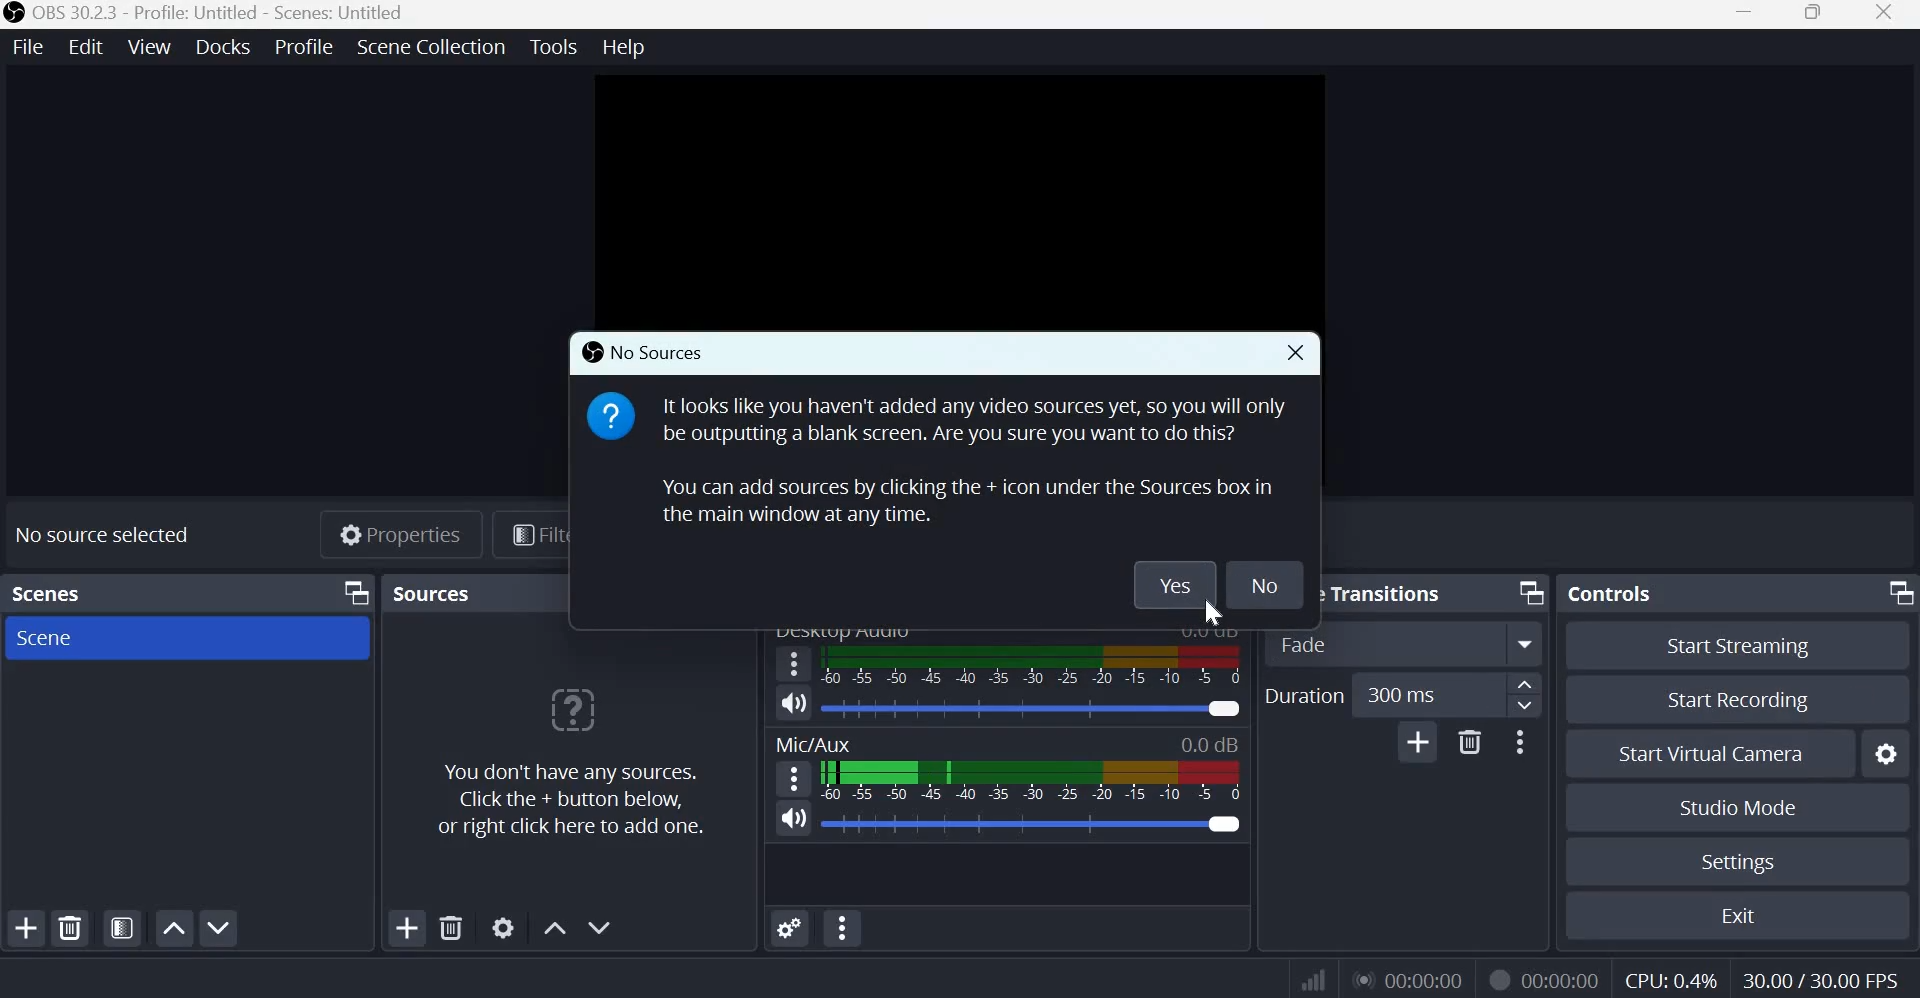 The width and height of the screenshot is (1920, 998). I want to click on Open scene filters, so click(123, 930).